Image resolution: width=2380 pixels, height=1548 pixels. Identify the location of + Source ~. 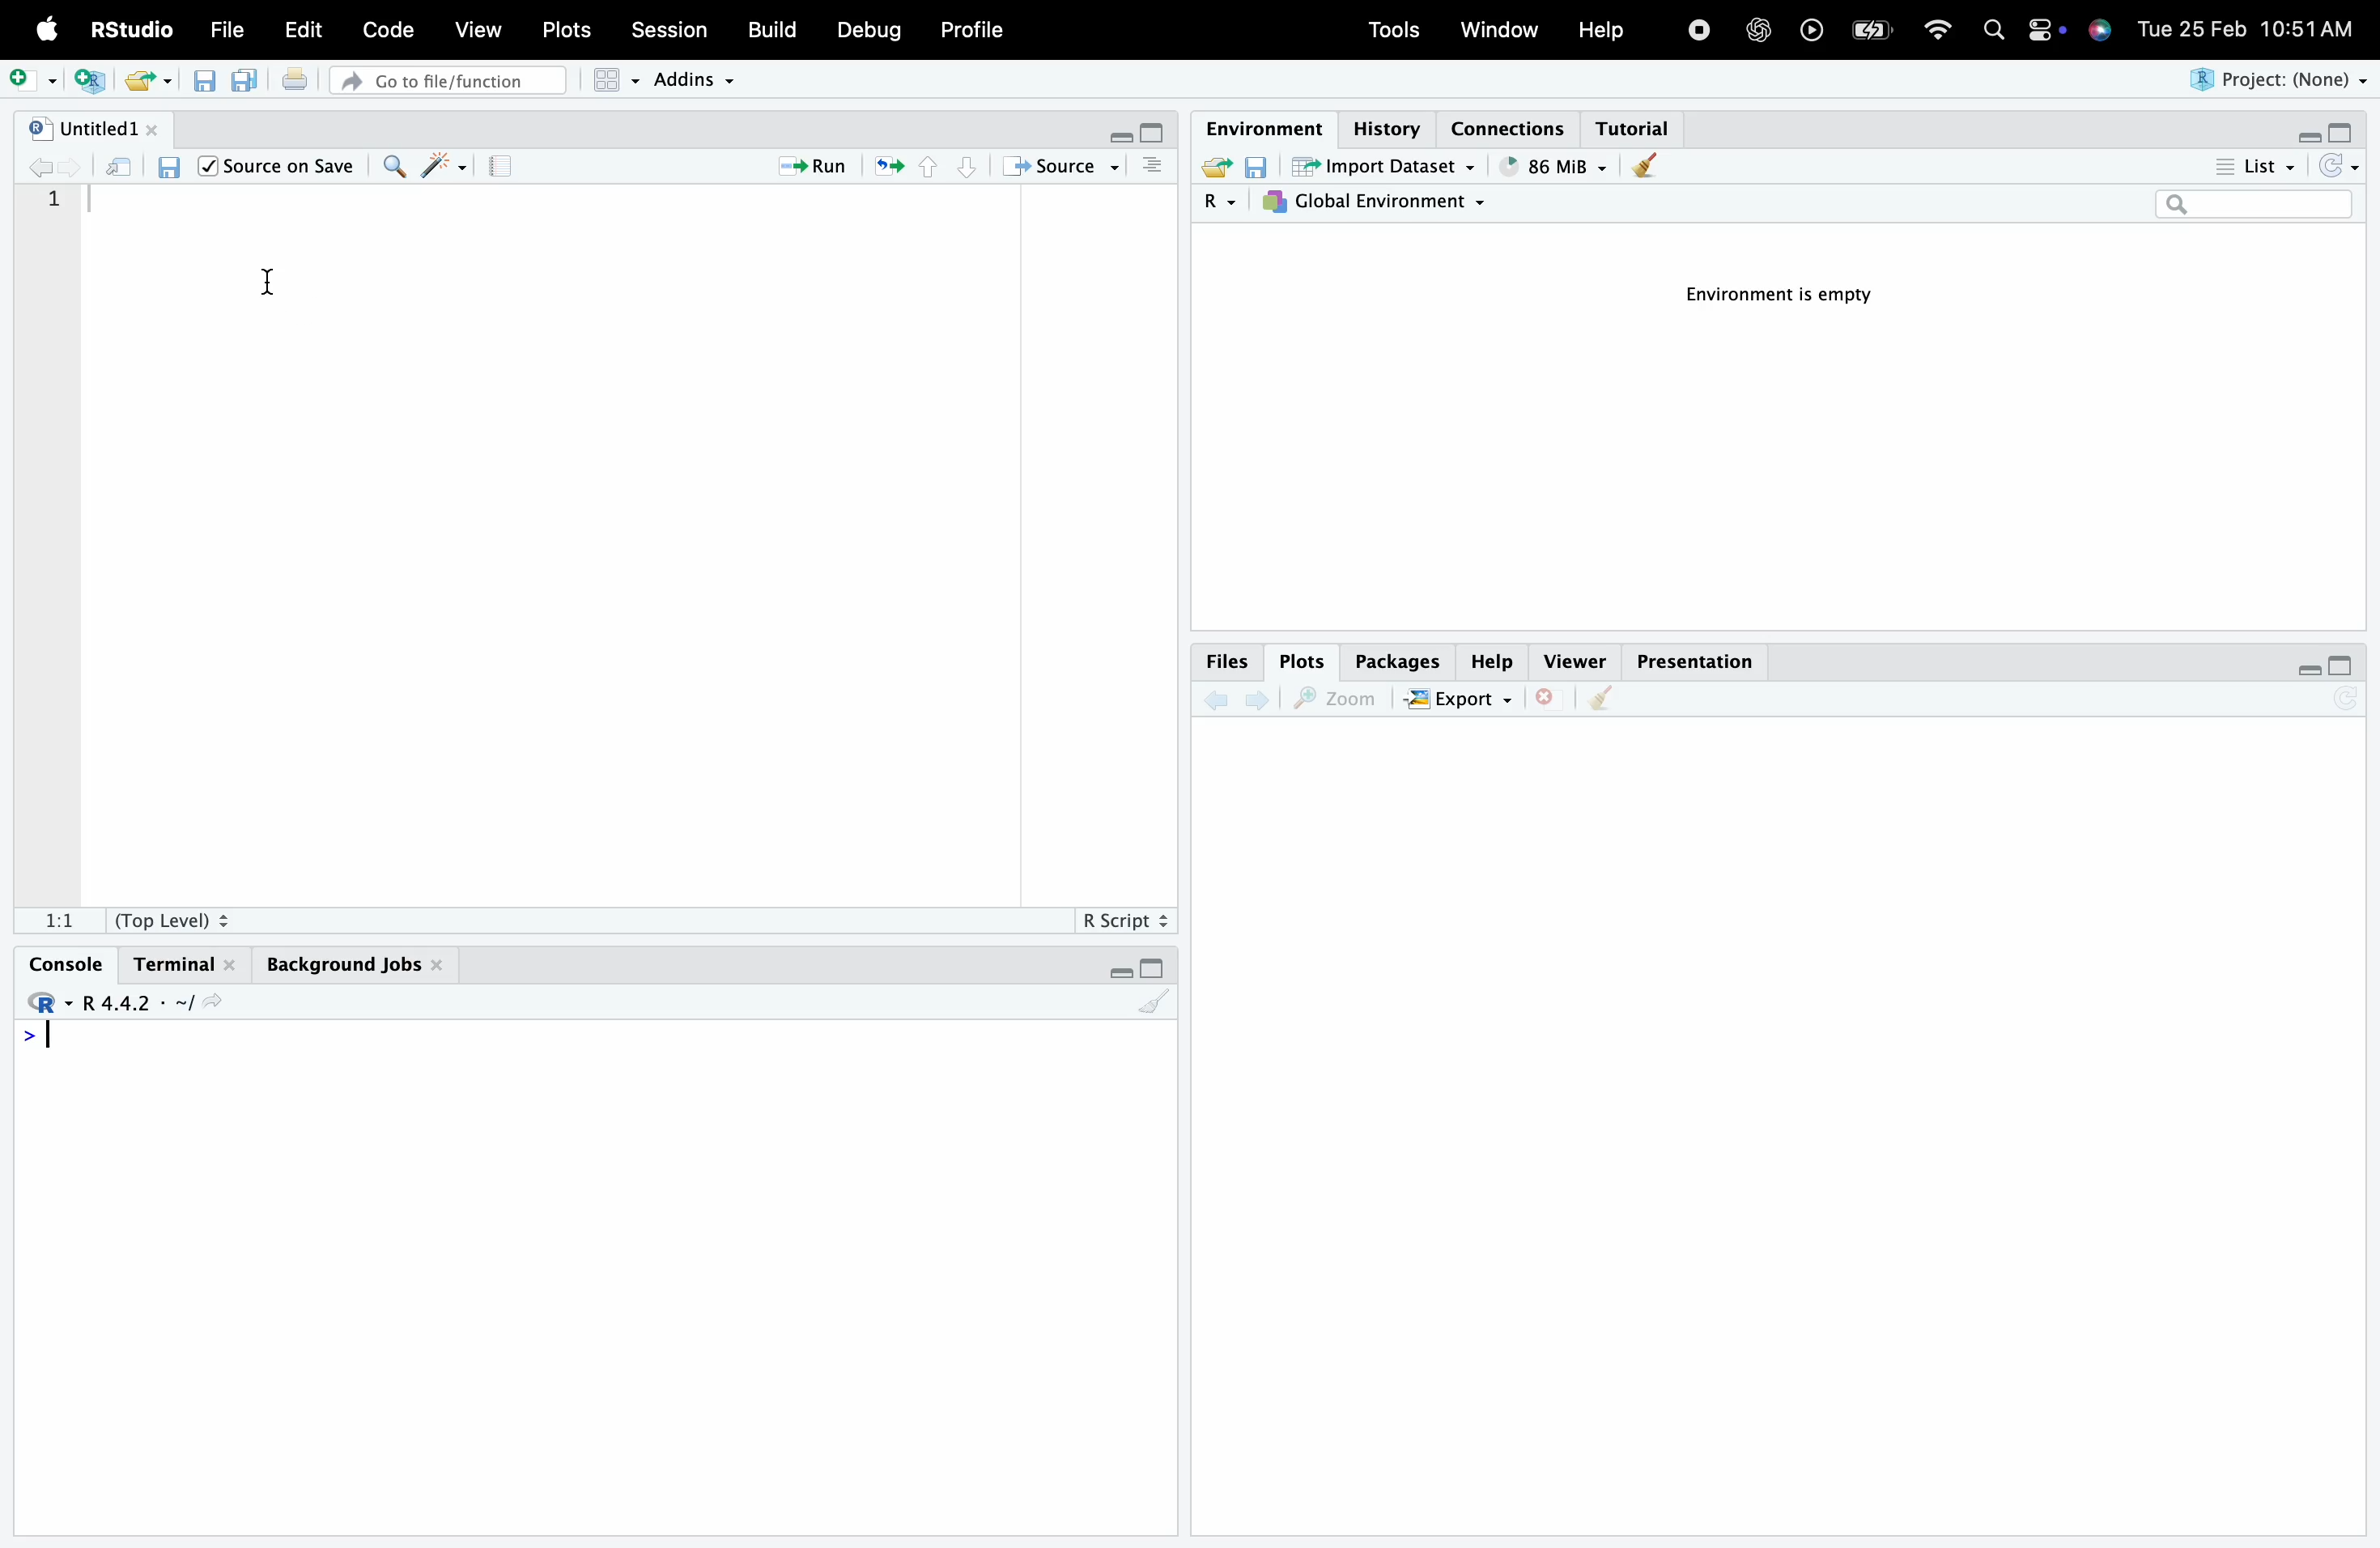
(1064, 167).